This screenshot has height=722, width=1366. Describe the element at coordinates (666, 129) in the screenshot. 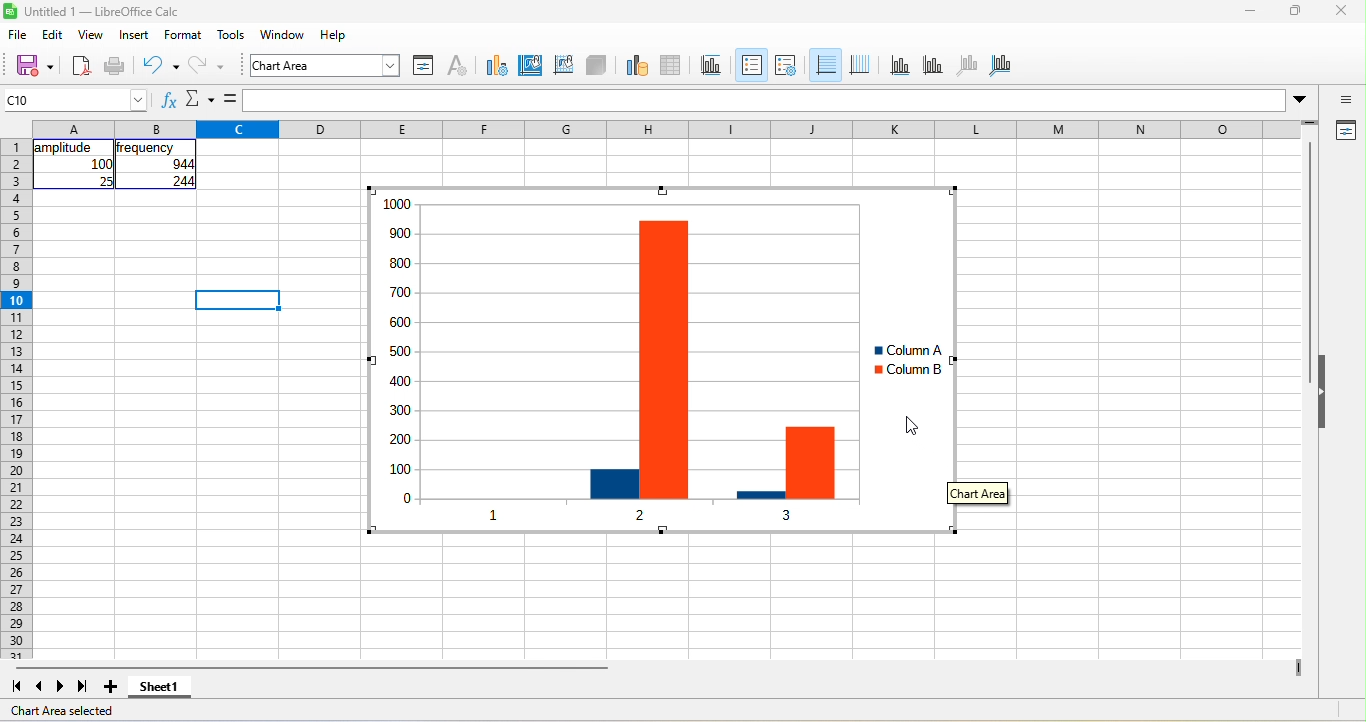

I see `column headings` at that location.